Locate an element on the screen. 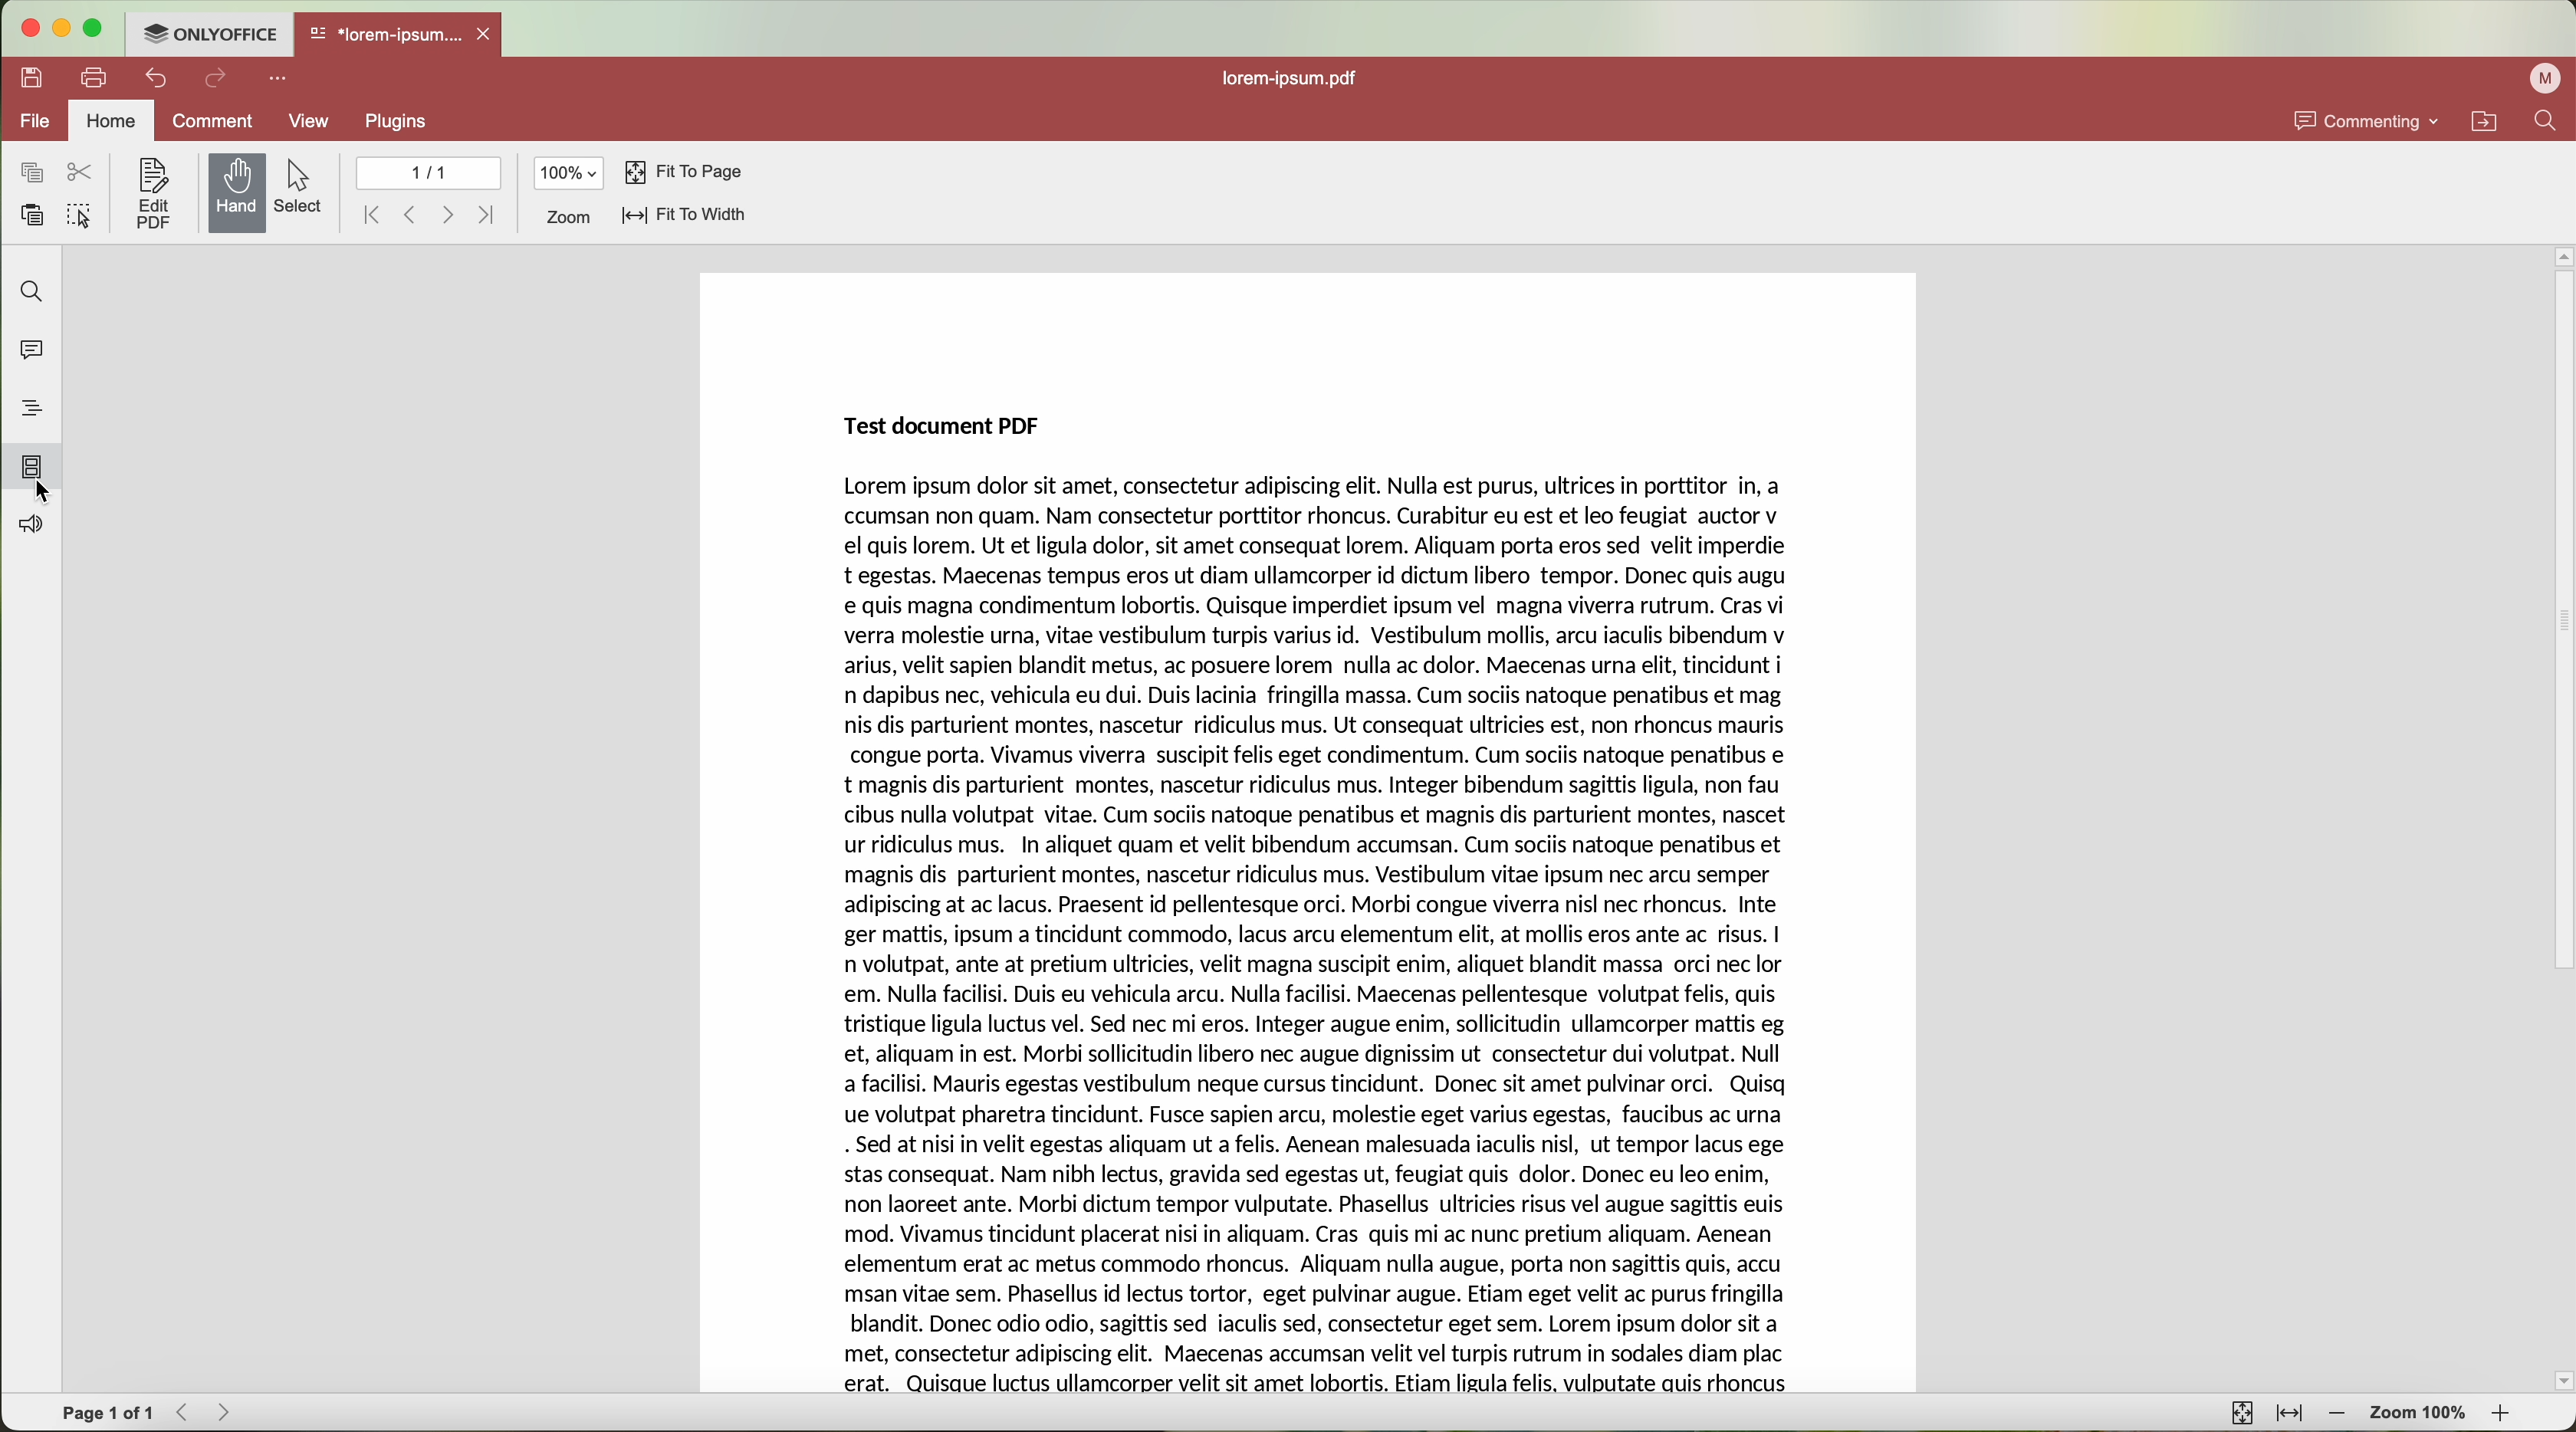  zoom out is located at coordinates (2338, 1416).